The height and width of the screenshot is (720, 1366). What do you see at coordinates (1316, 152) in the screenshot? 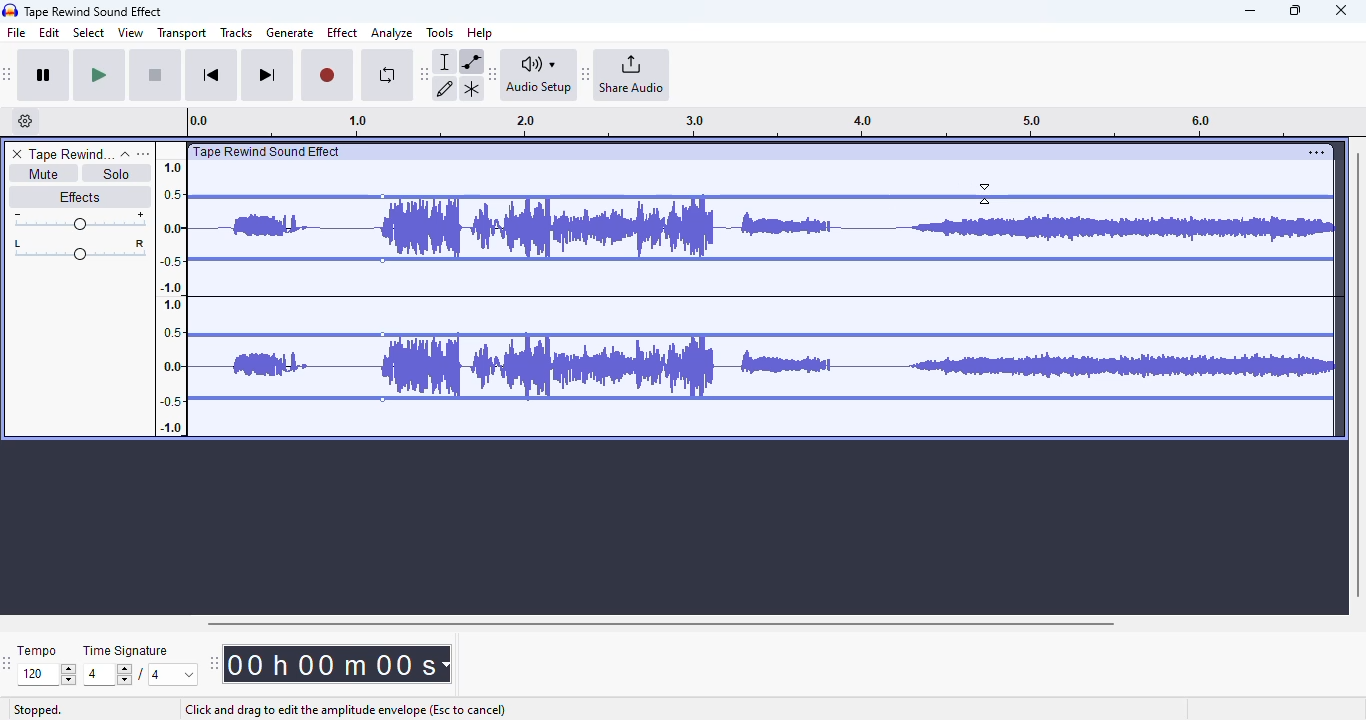
I see `settings` at bounding box center [1316, 152].